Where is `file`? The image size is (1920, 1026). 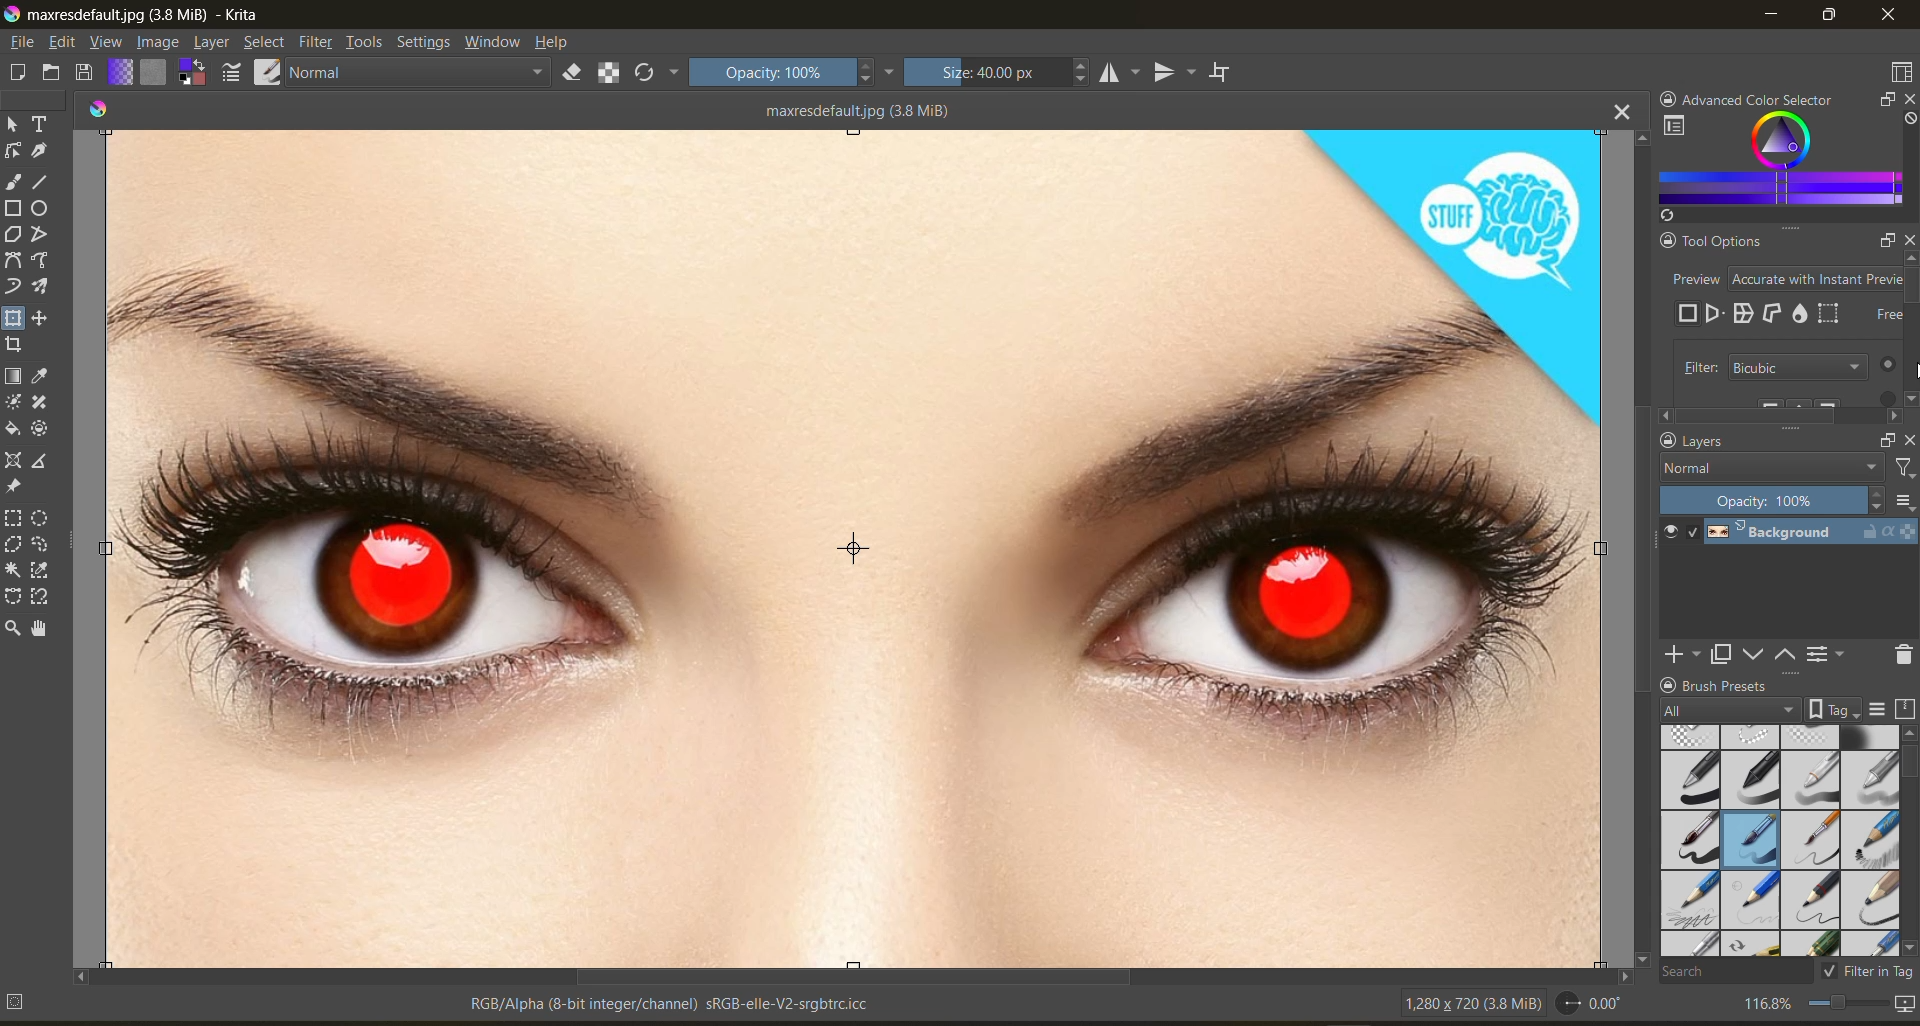
file is located at coordinates (25, 42).